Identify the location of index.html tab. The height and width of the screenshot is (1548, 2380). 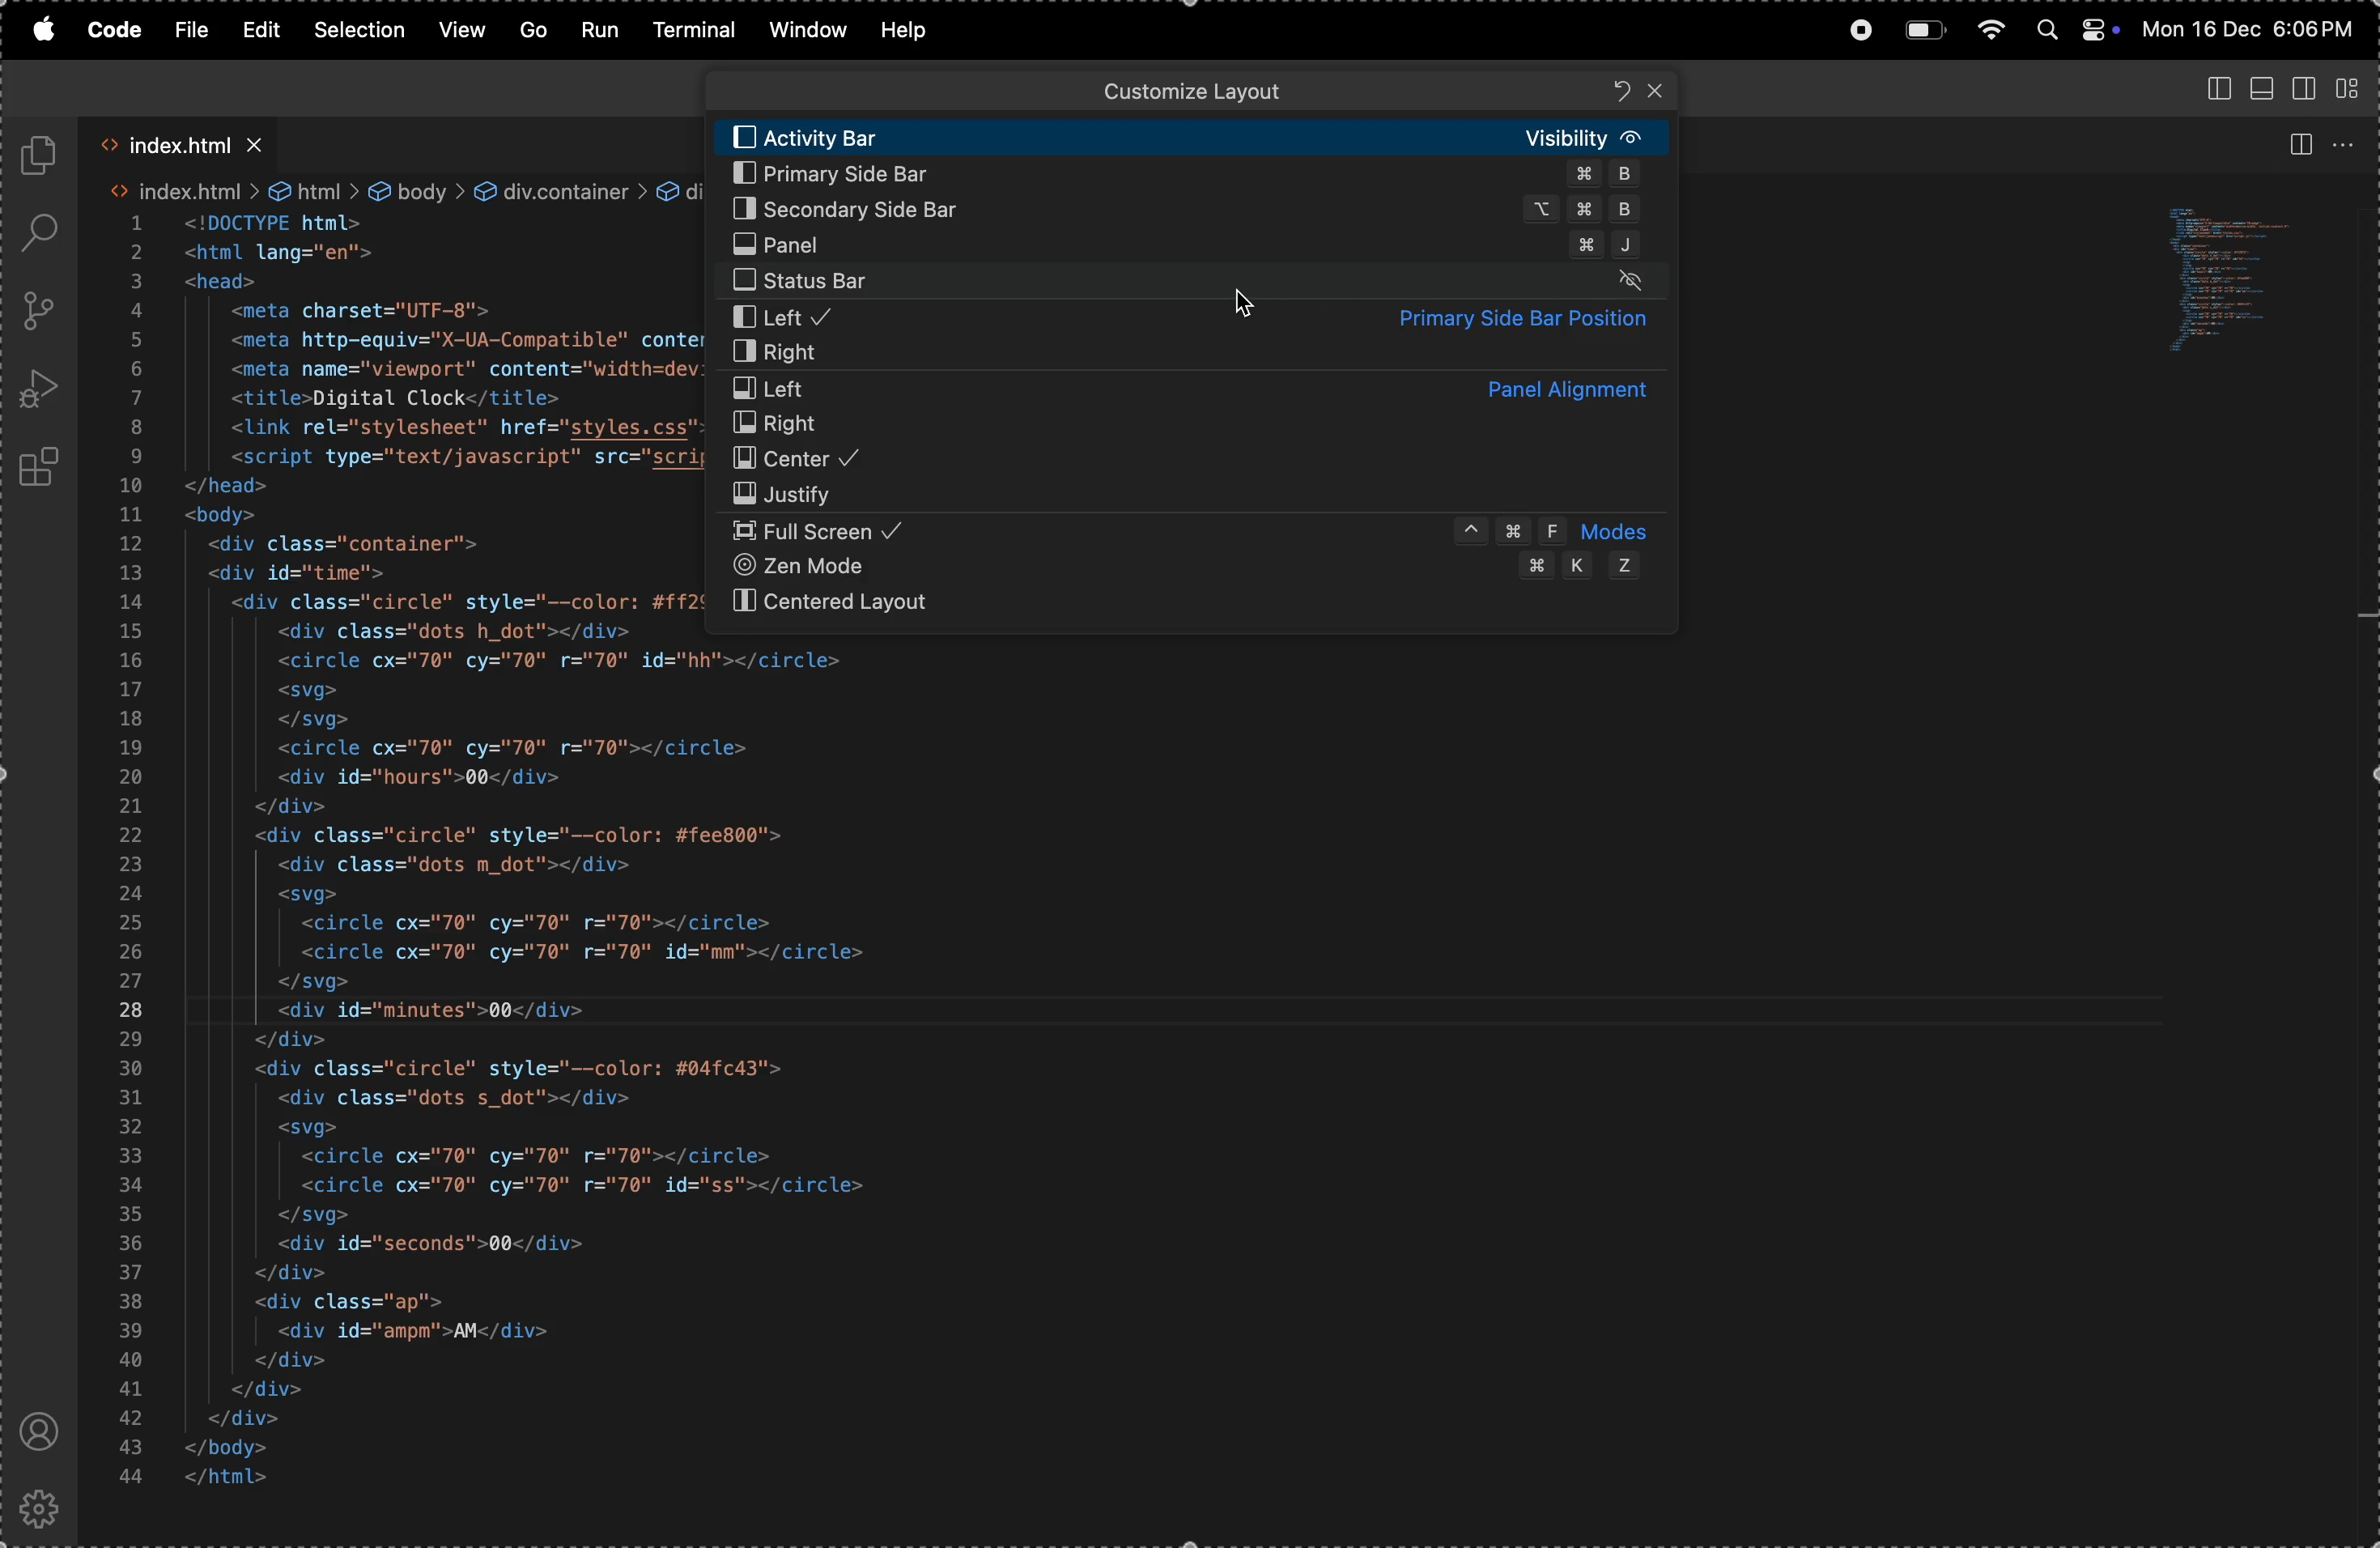
(191, 146).